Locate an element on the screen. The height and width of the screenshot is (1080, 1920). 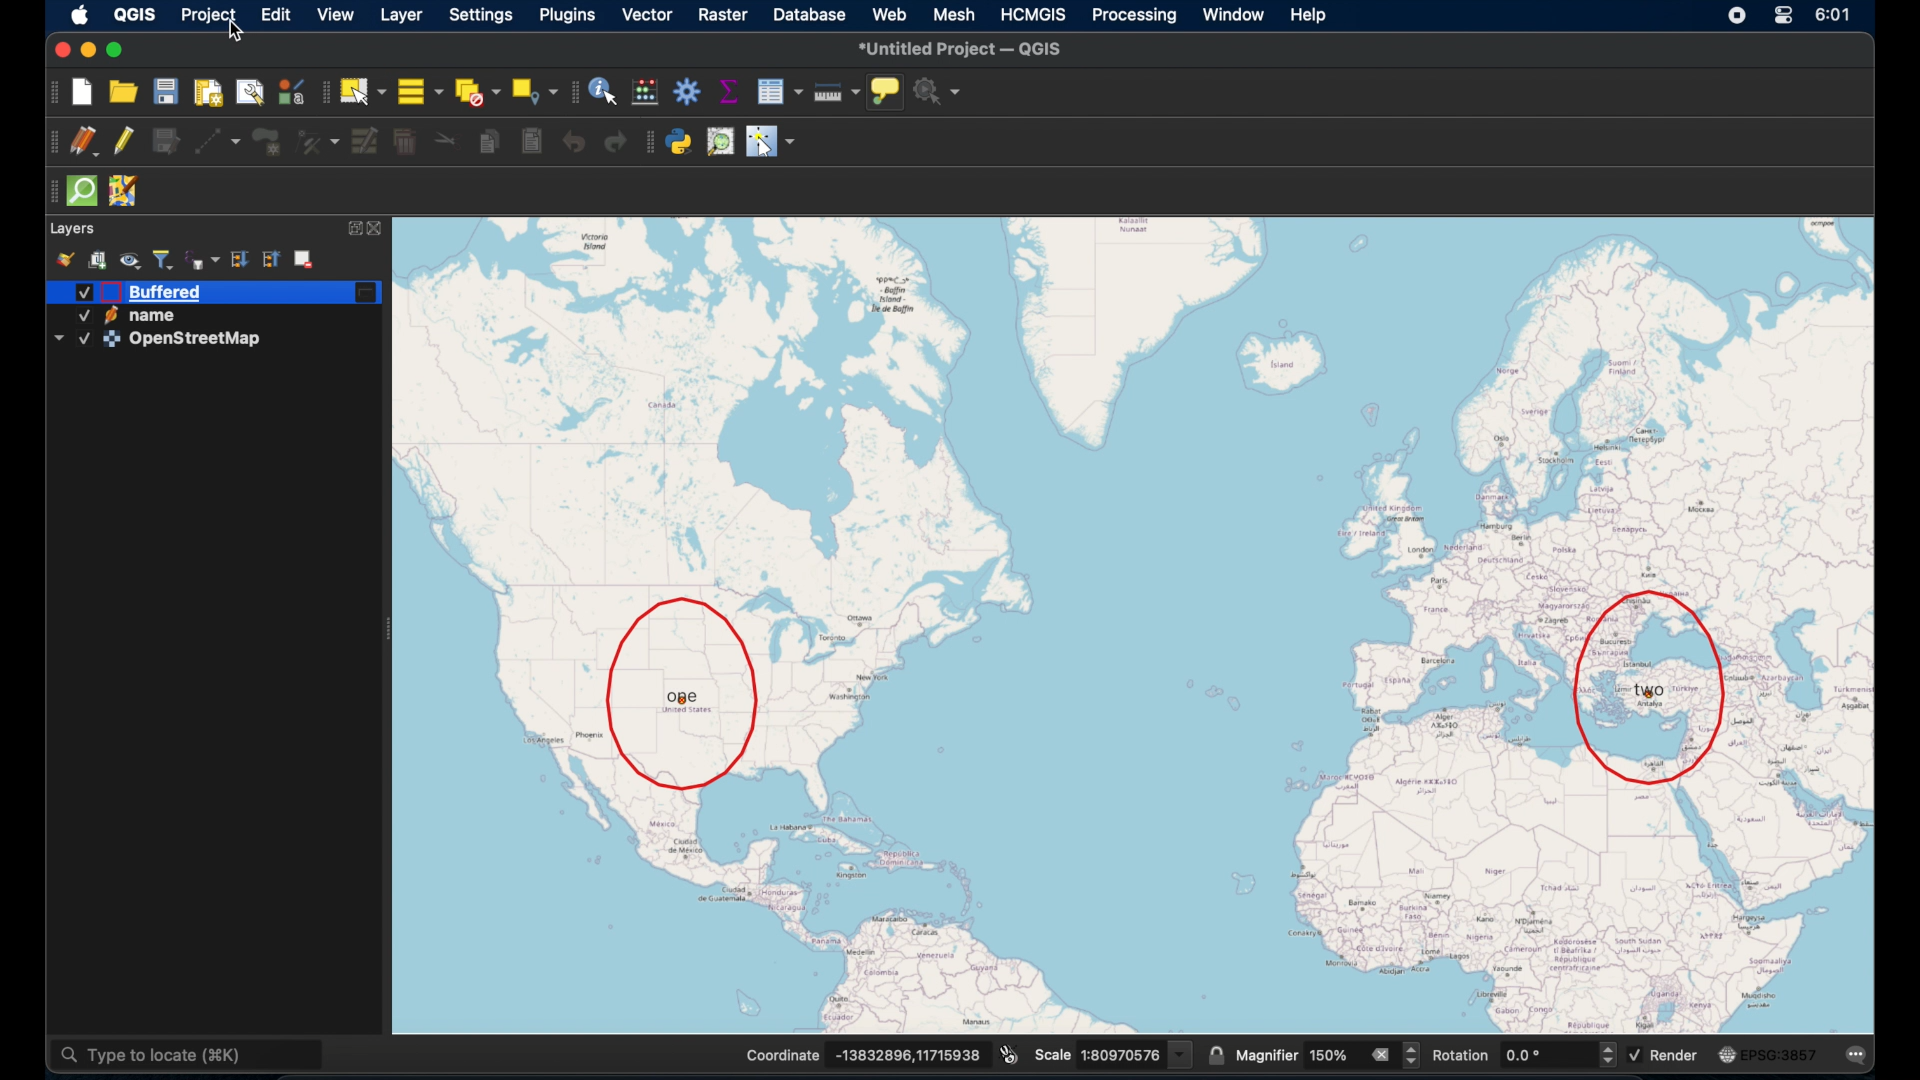
icon is located at coordinates (1726, 1055).